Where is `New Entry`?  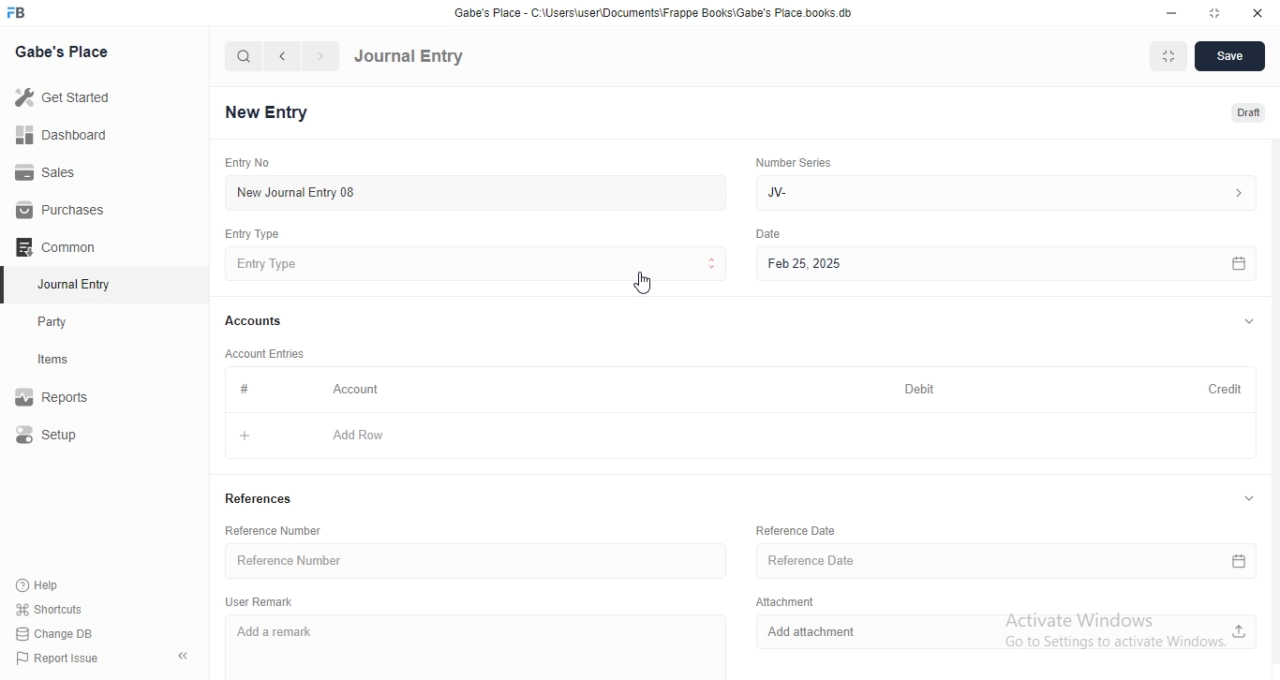
New Entry is located at coordinates (266, 111).